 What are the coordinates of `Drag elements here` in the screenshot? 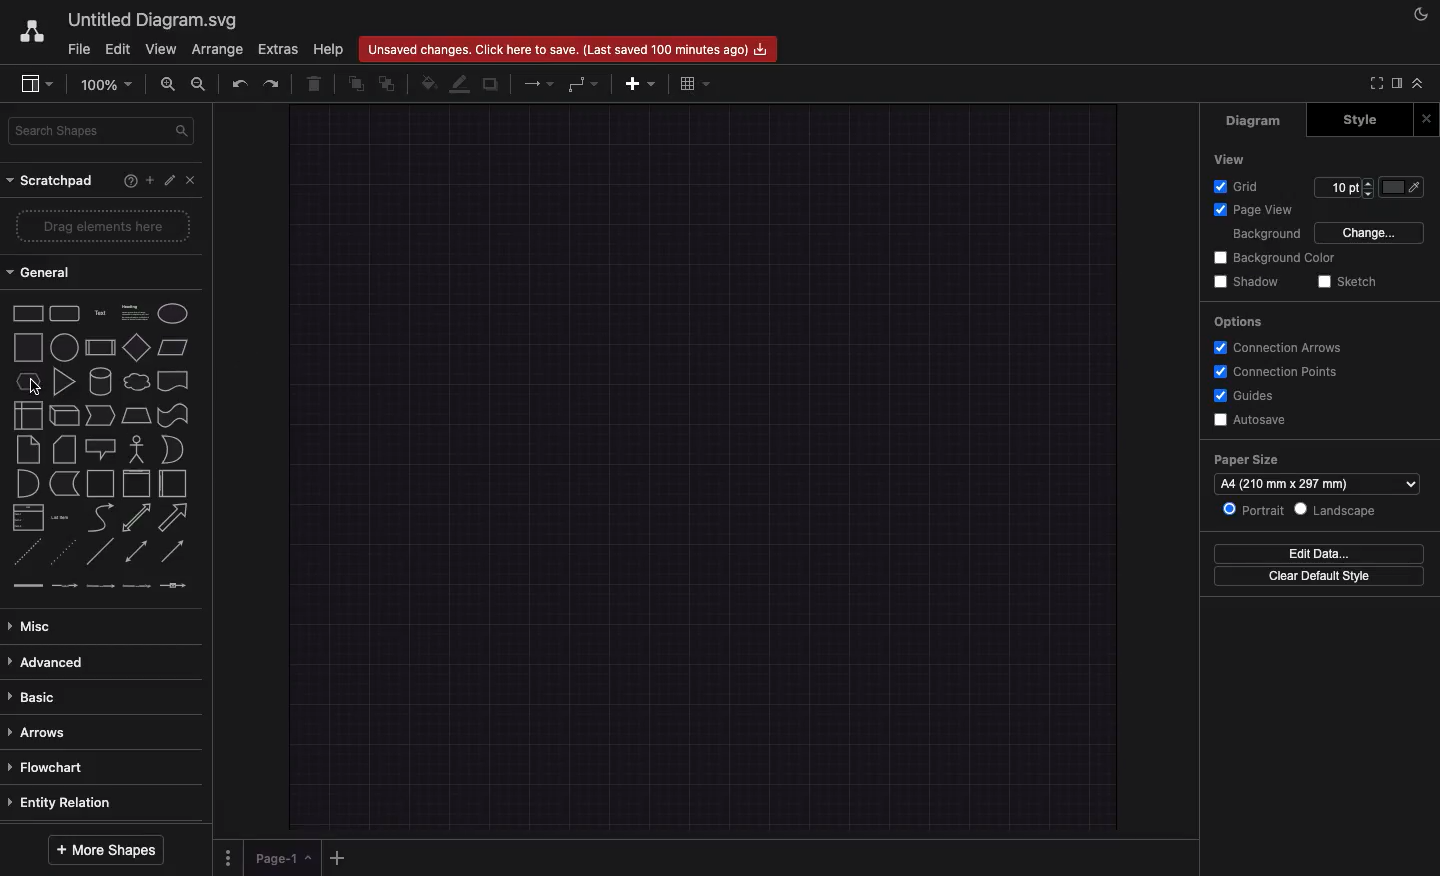 It's located at (107, 225).